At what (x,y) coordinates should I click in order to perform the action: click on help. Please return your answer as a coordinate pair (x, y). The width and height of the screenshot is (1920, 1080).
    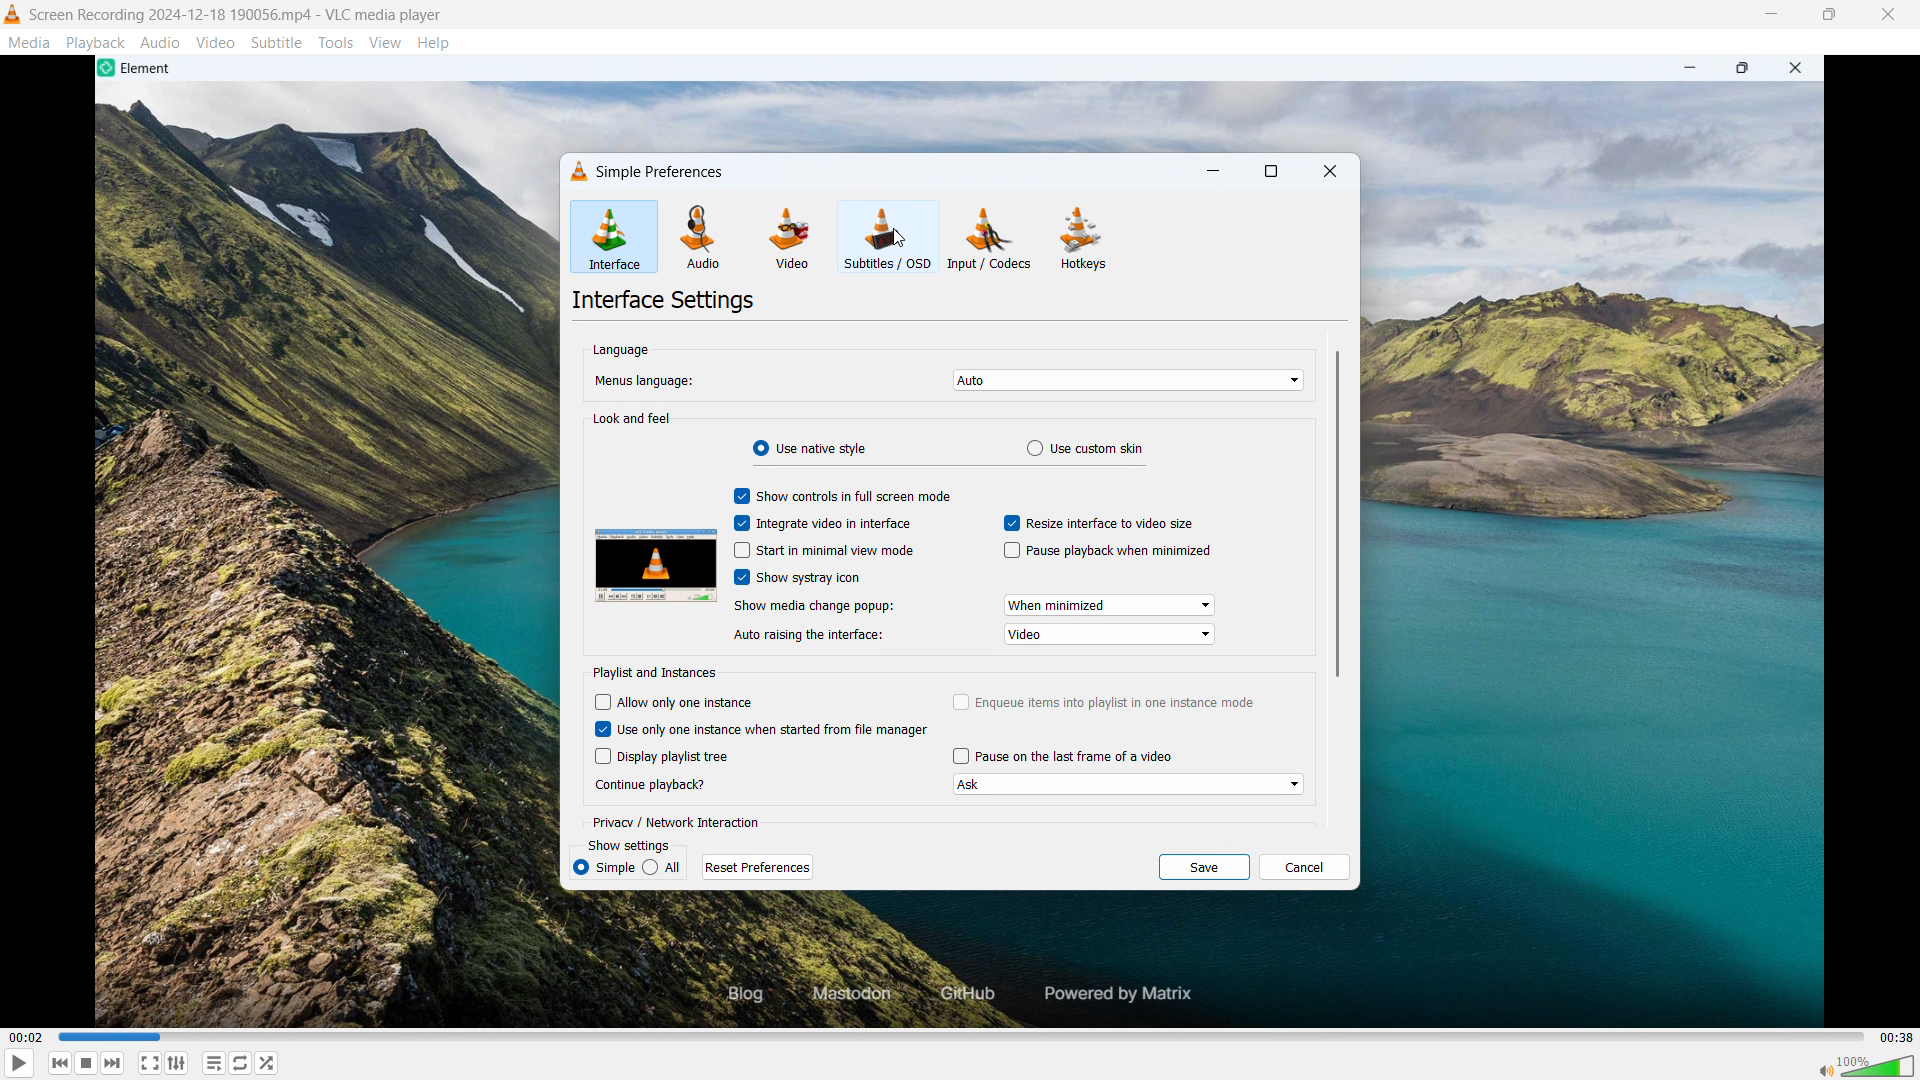
    Looking at the image, I should click on (434, 44).